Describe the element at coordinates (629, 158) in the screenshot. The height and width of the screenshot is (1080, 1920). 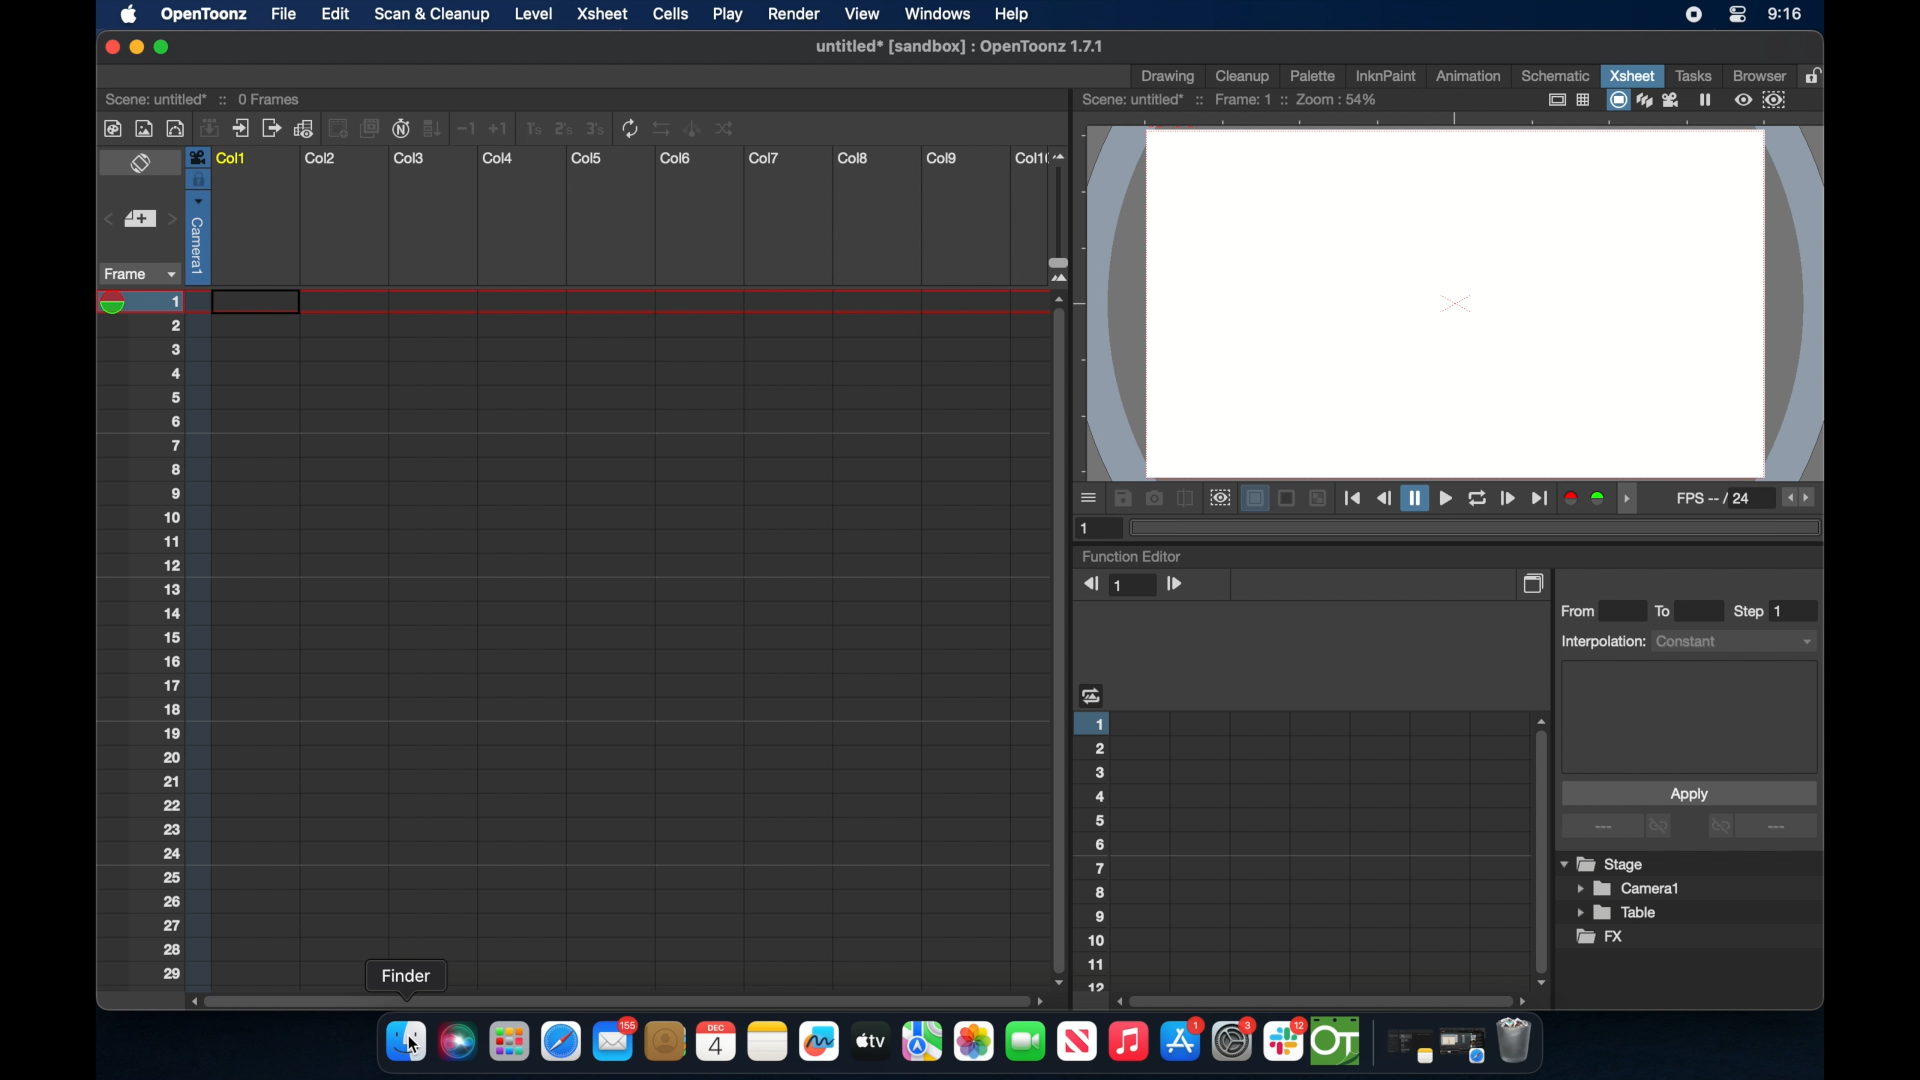
I see `columns` at that location.